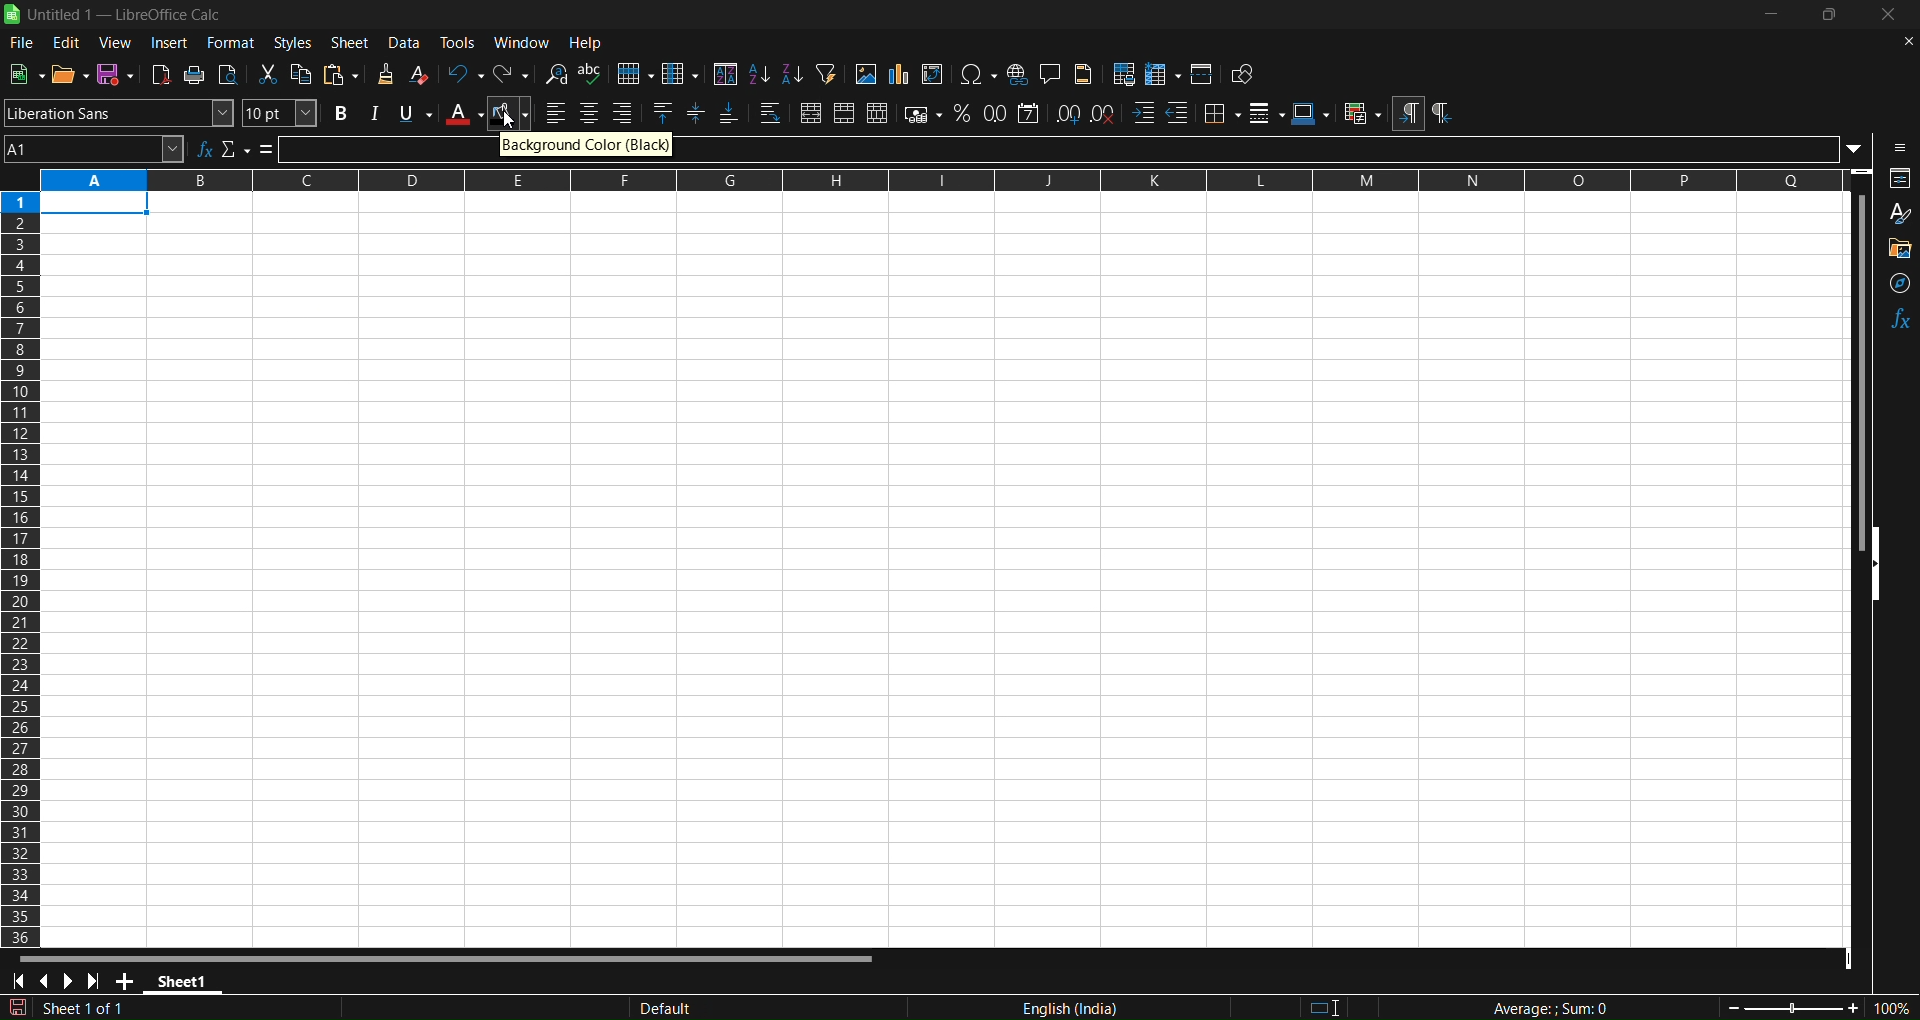  What do you see at coordinates (513, 73) in the screenshot?
I see `redo` at bounding box center [513, 73].